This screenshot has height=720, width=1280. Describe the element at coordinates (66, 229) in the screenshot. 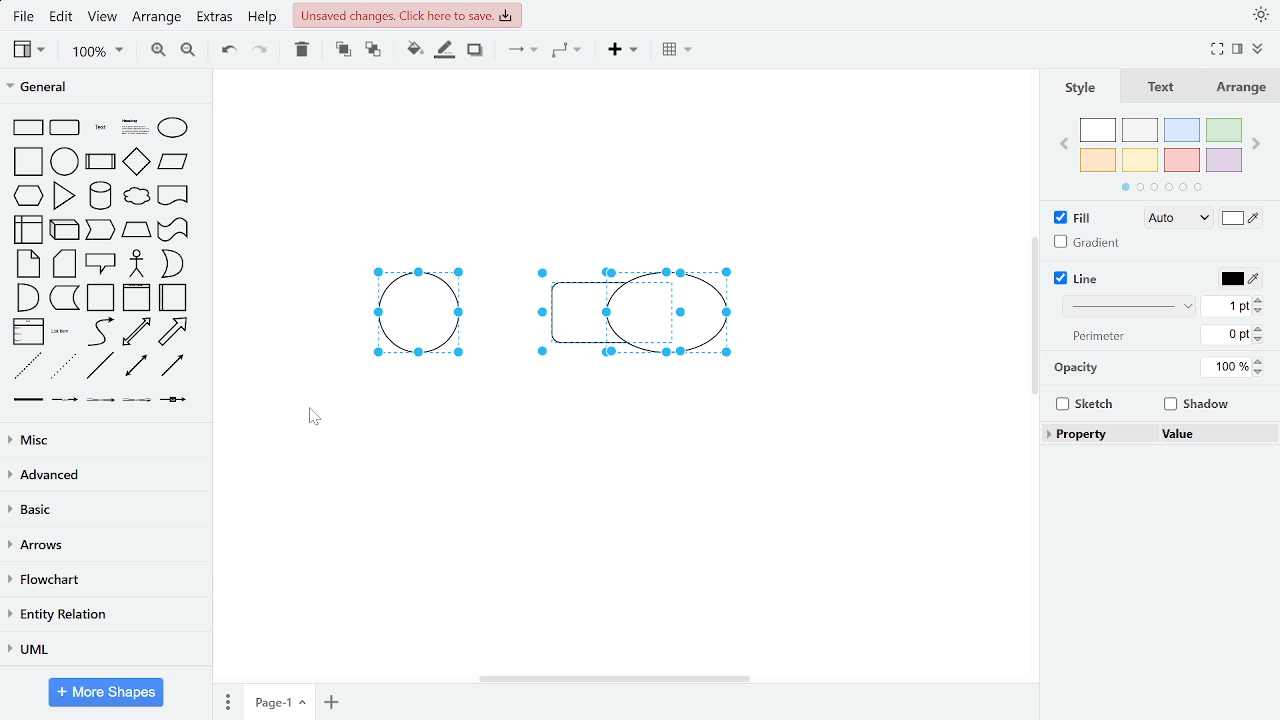

I see `cube` at that location.